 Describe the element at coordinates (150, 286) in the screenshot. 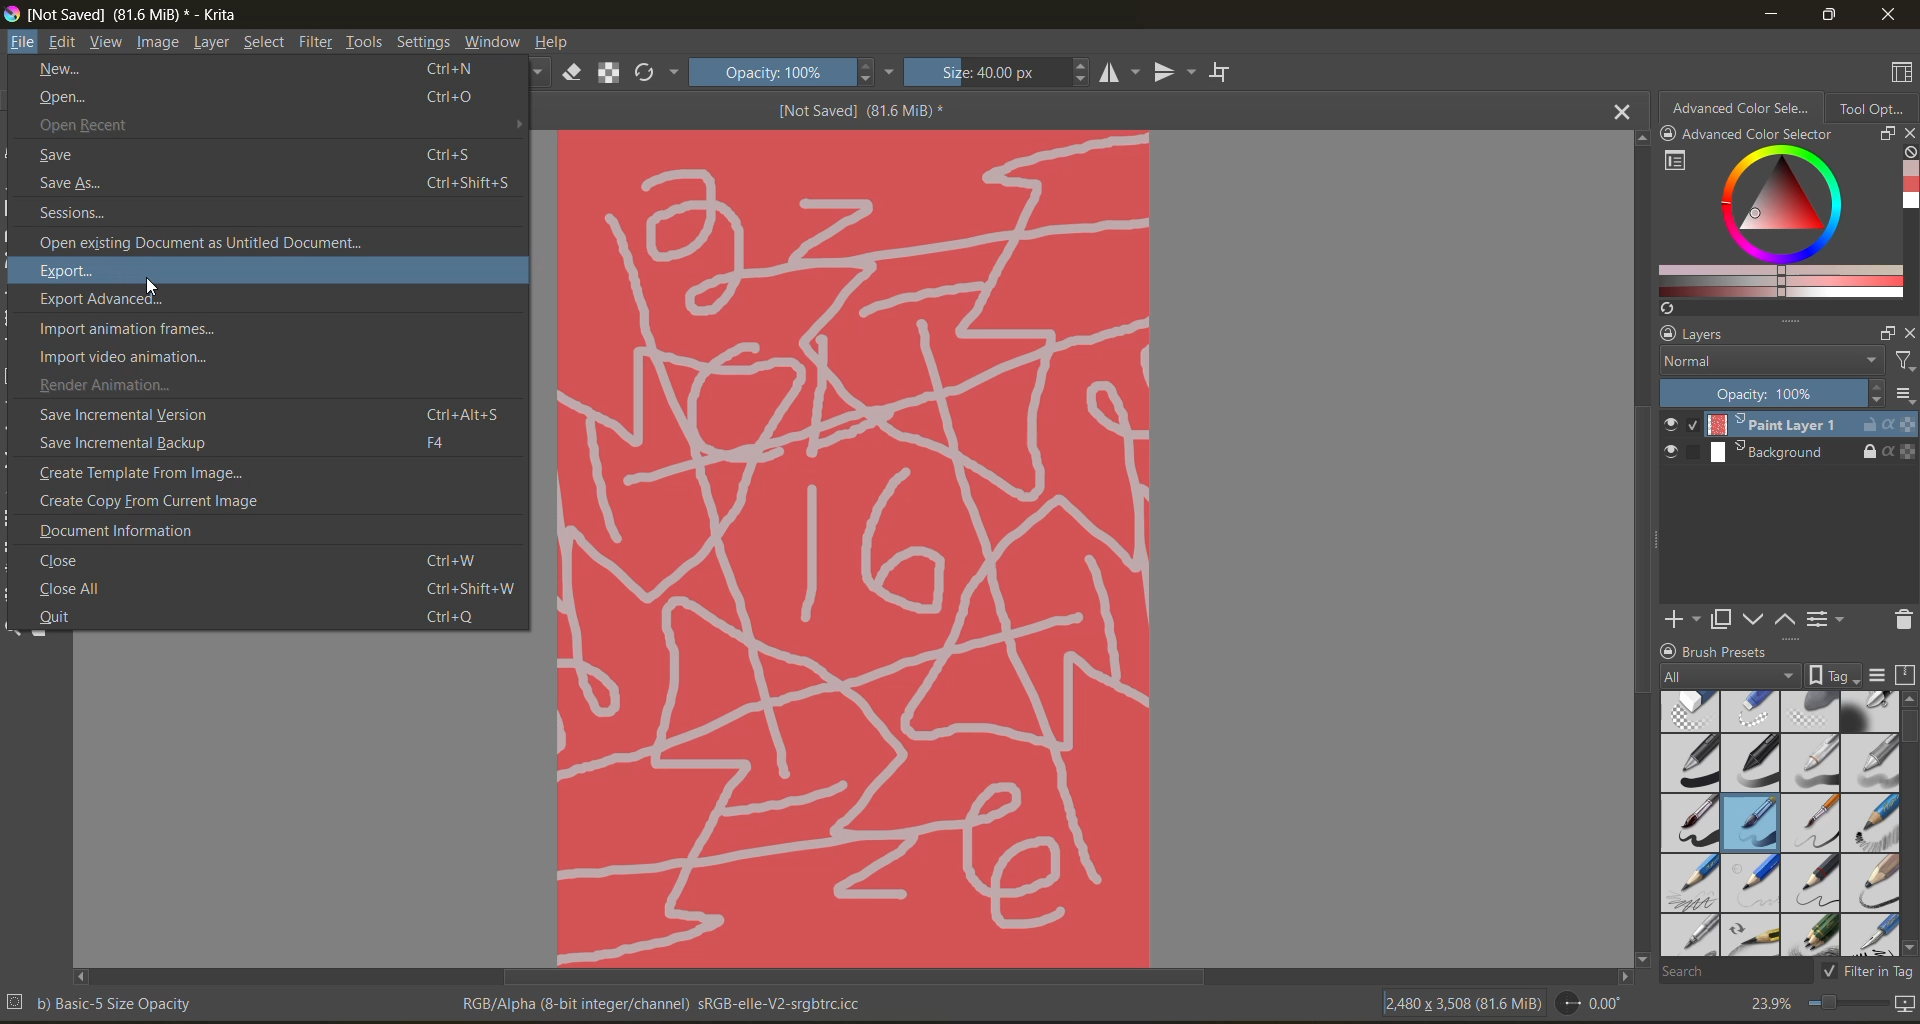

I see `Cursor` at that location.